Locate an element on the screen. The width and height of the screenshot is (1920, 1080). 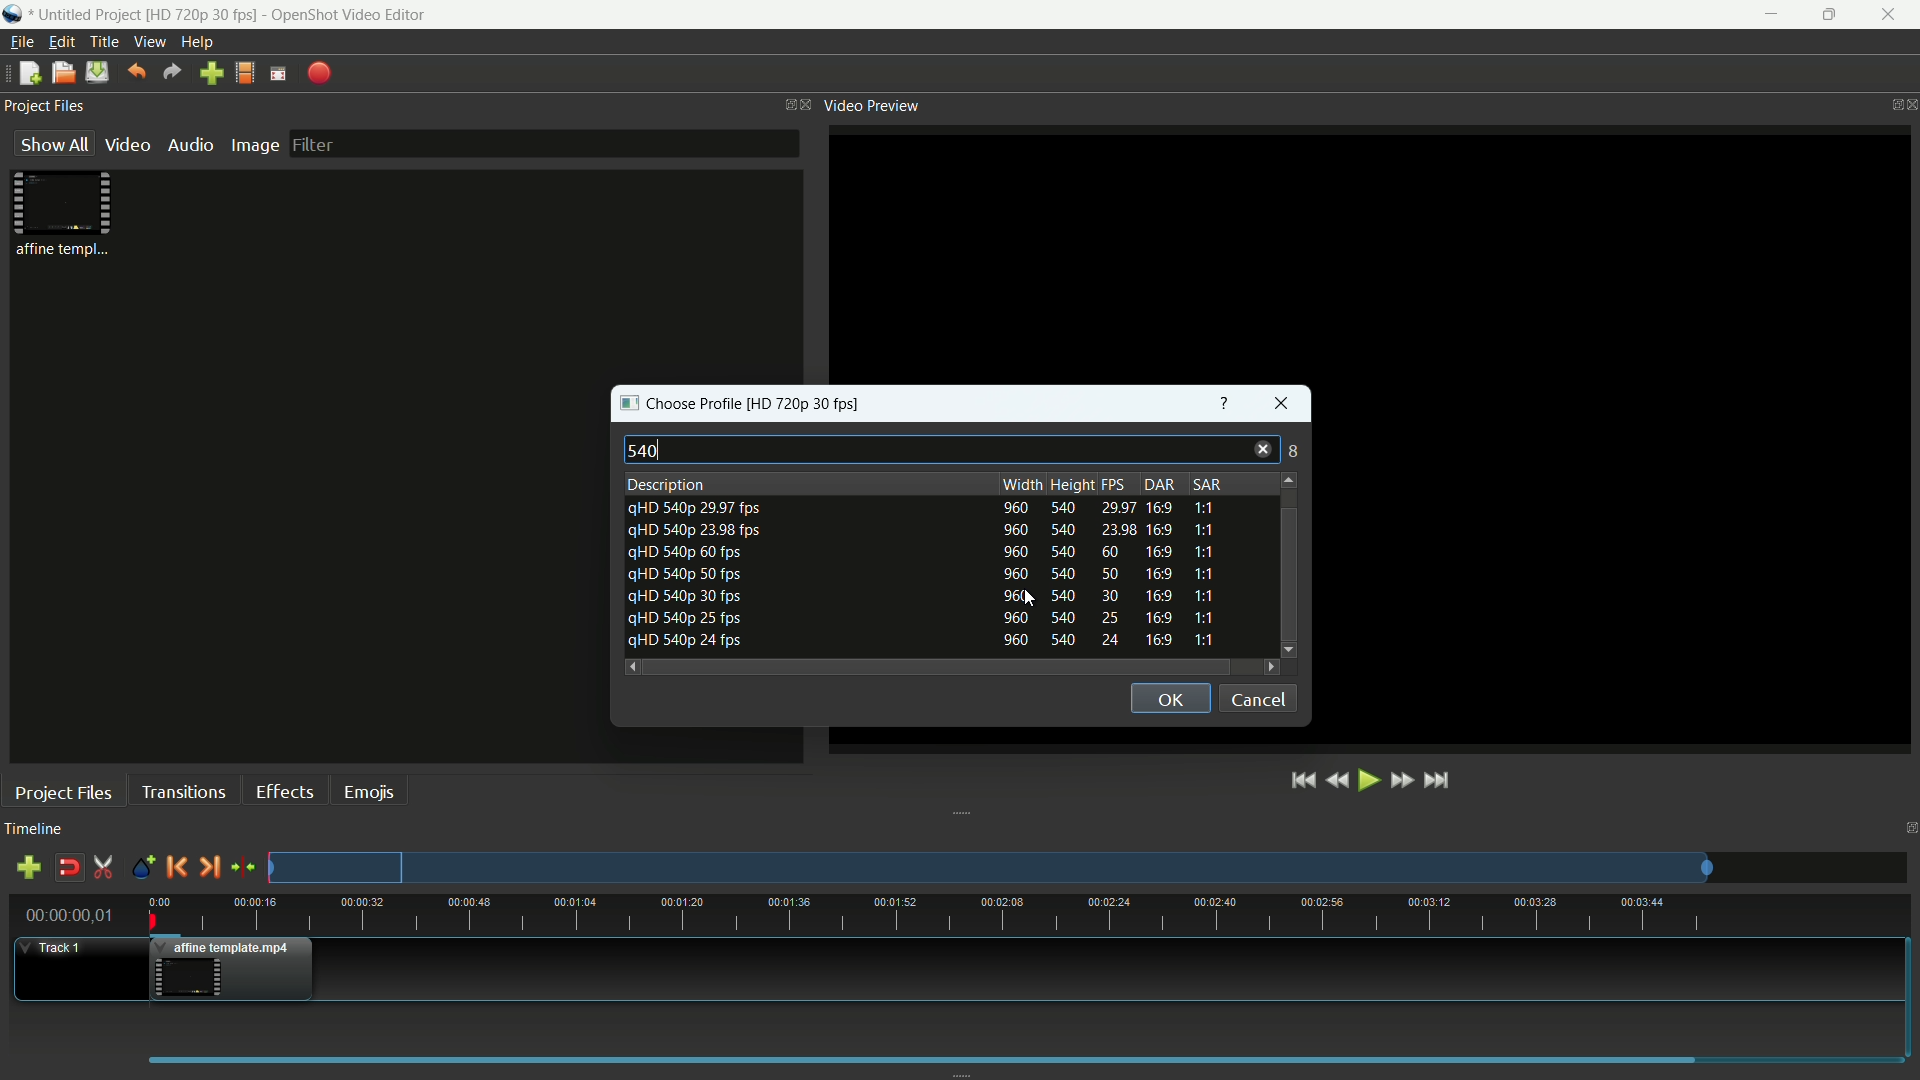
414 is located at coordinates (1285, 452).